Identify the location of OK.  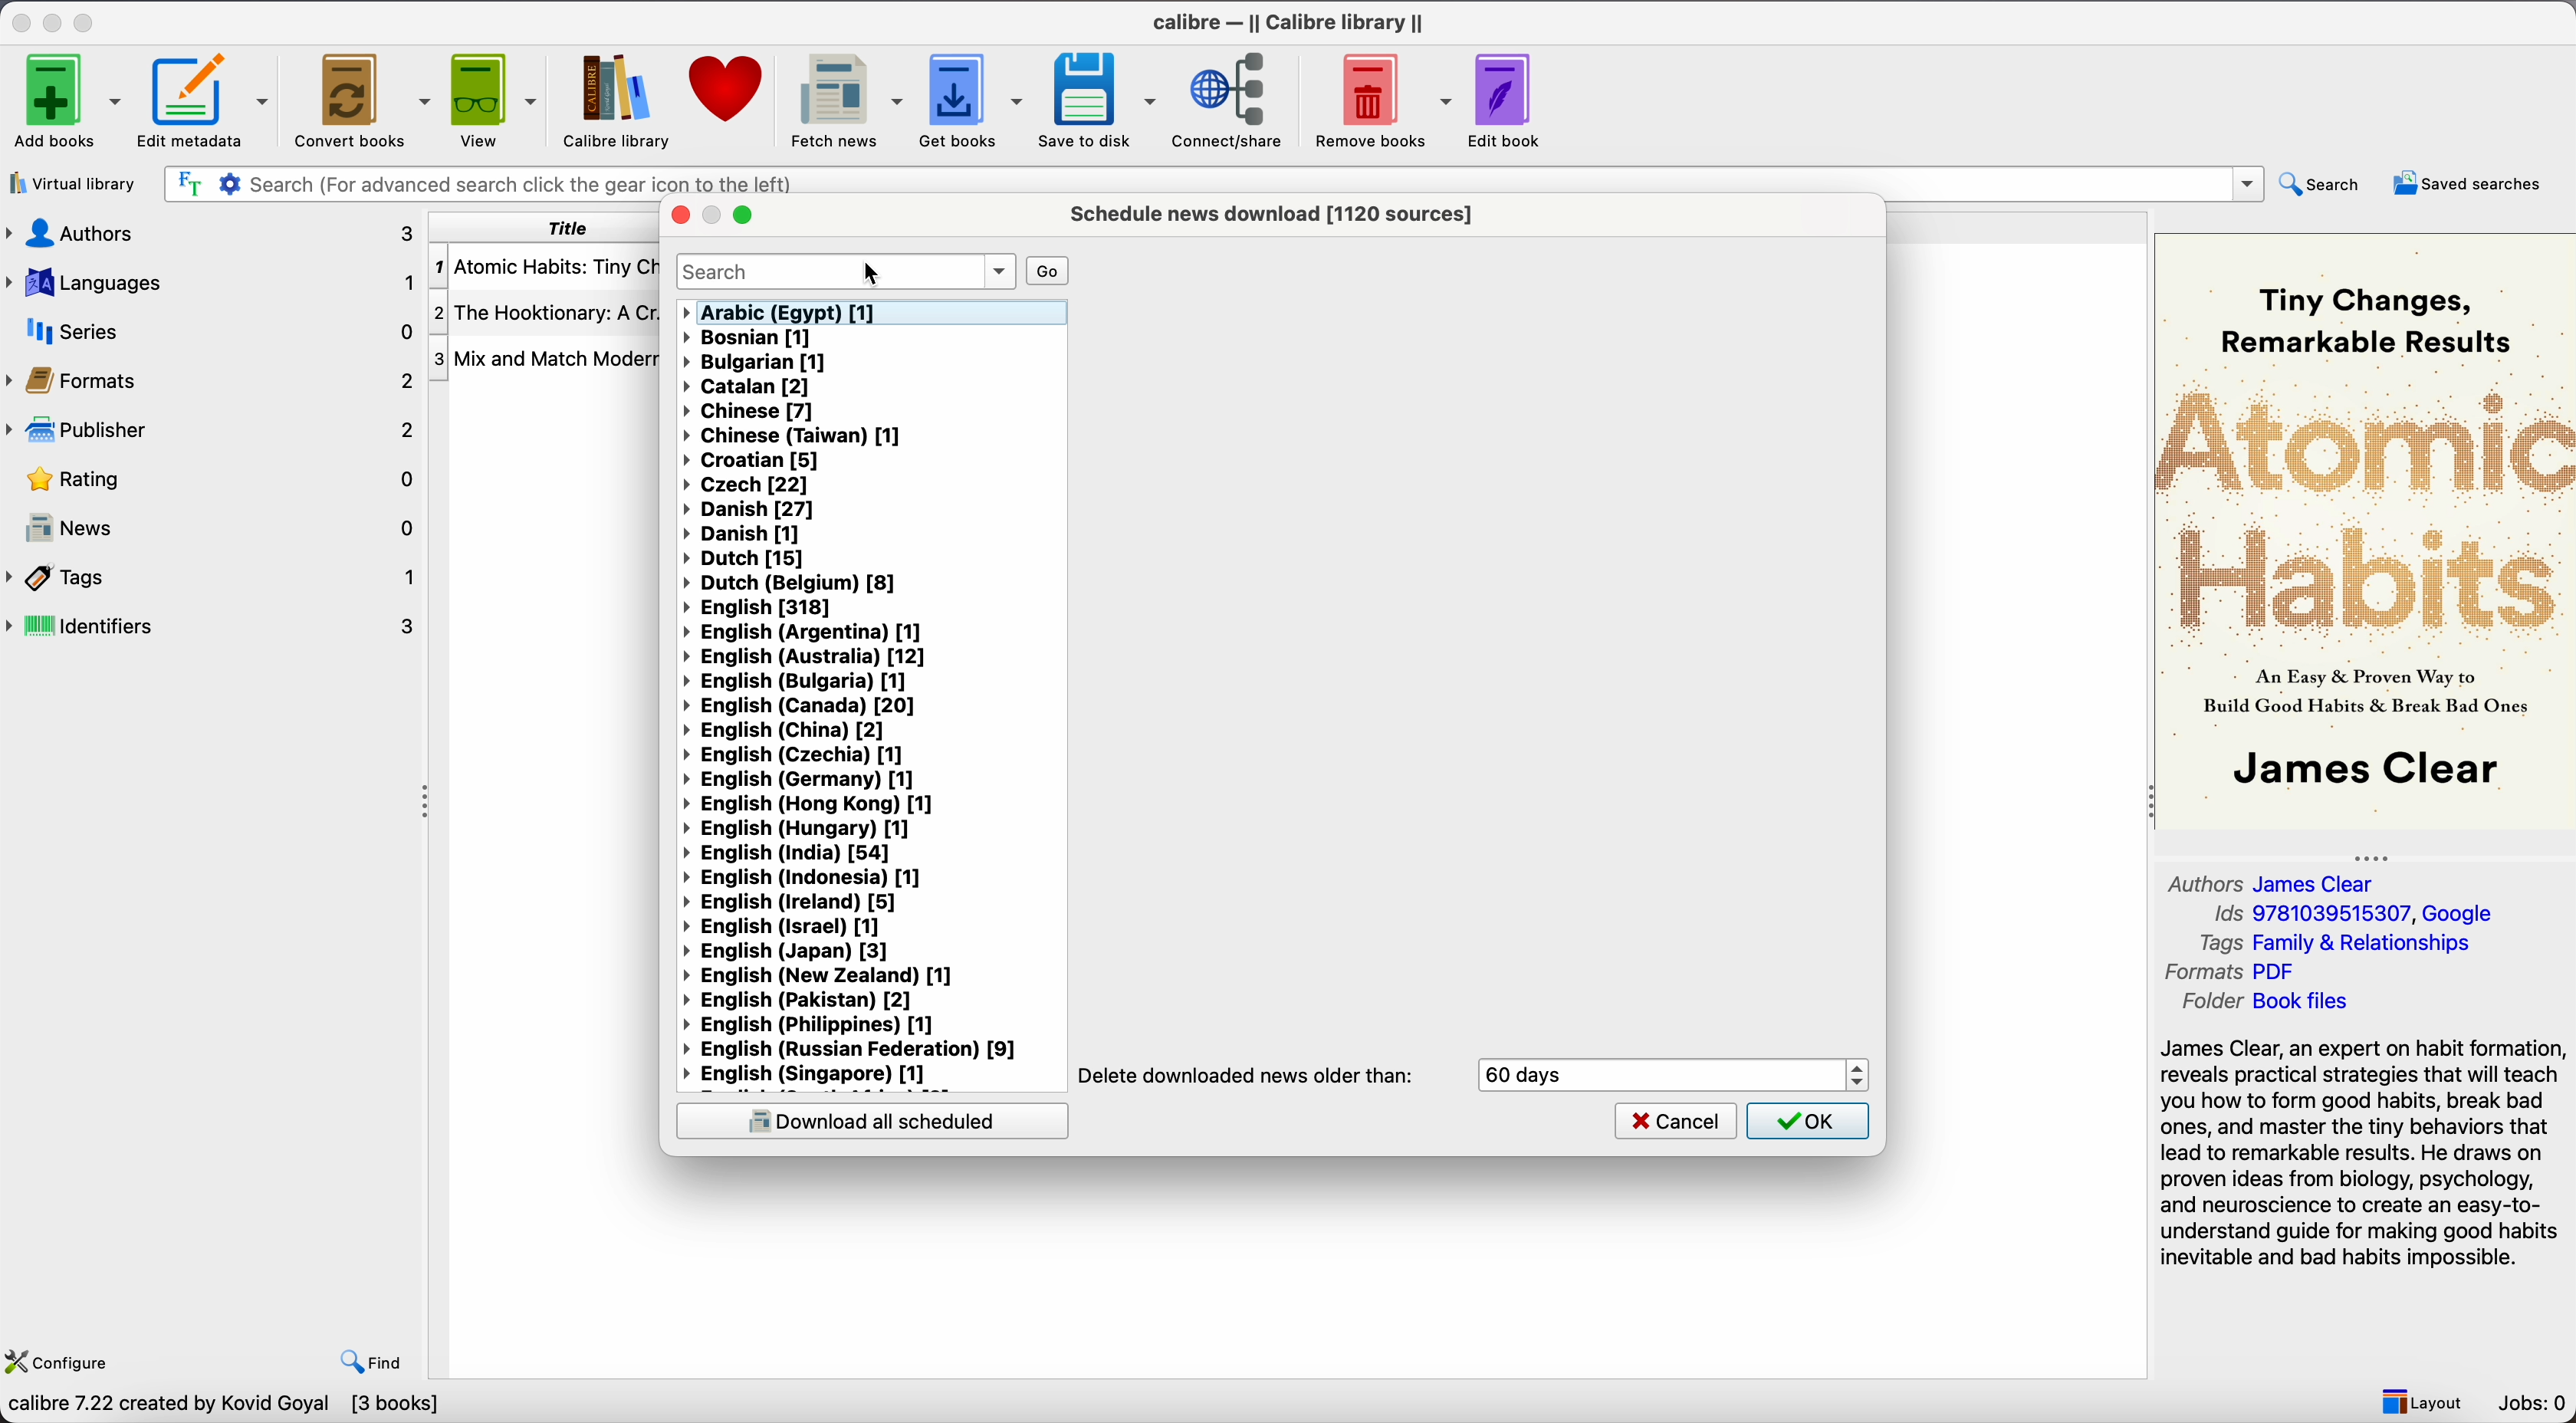
(1808, 1121).